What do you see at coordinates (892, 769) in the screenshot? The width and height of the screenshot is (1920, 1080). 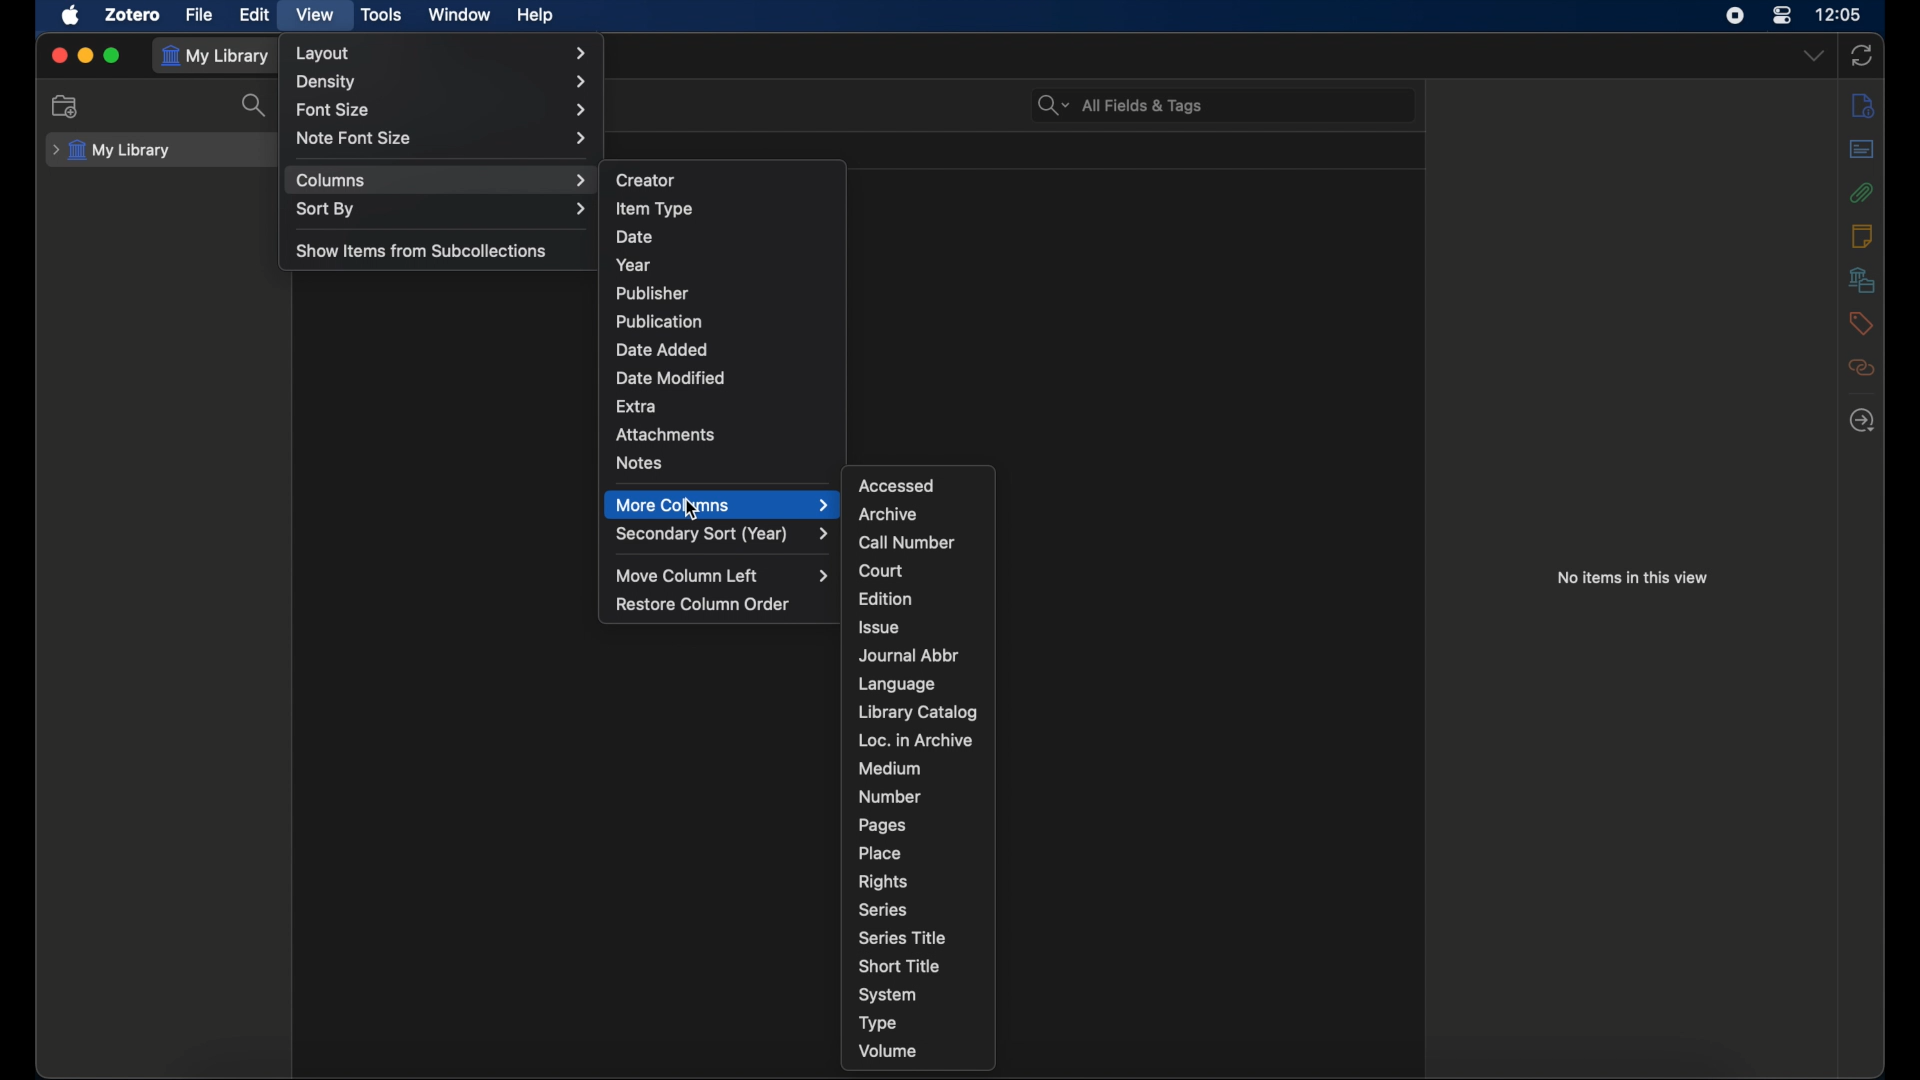 I see `medium` at bounding box center [892, 769].